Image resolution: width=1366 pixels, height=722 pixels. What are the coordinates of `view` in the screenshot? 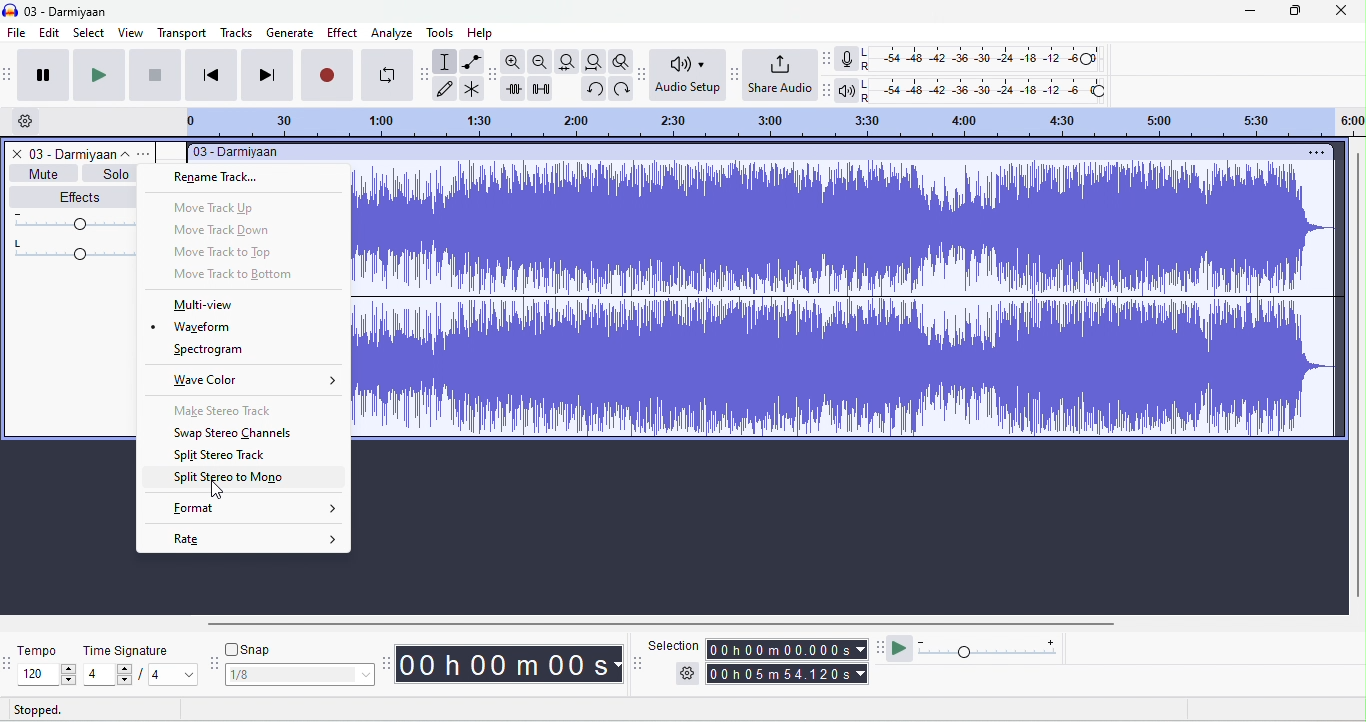 It's located at (131, 32).